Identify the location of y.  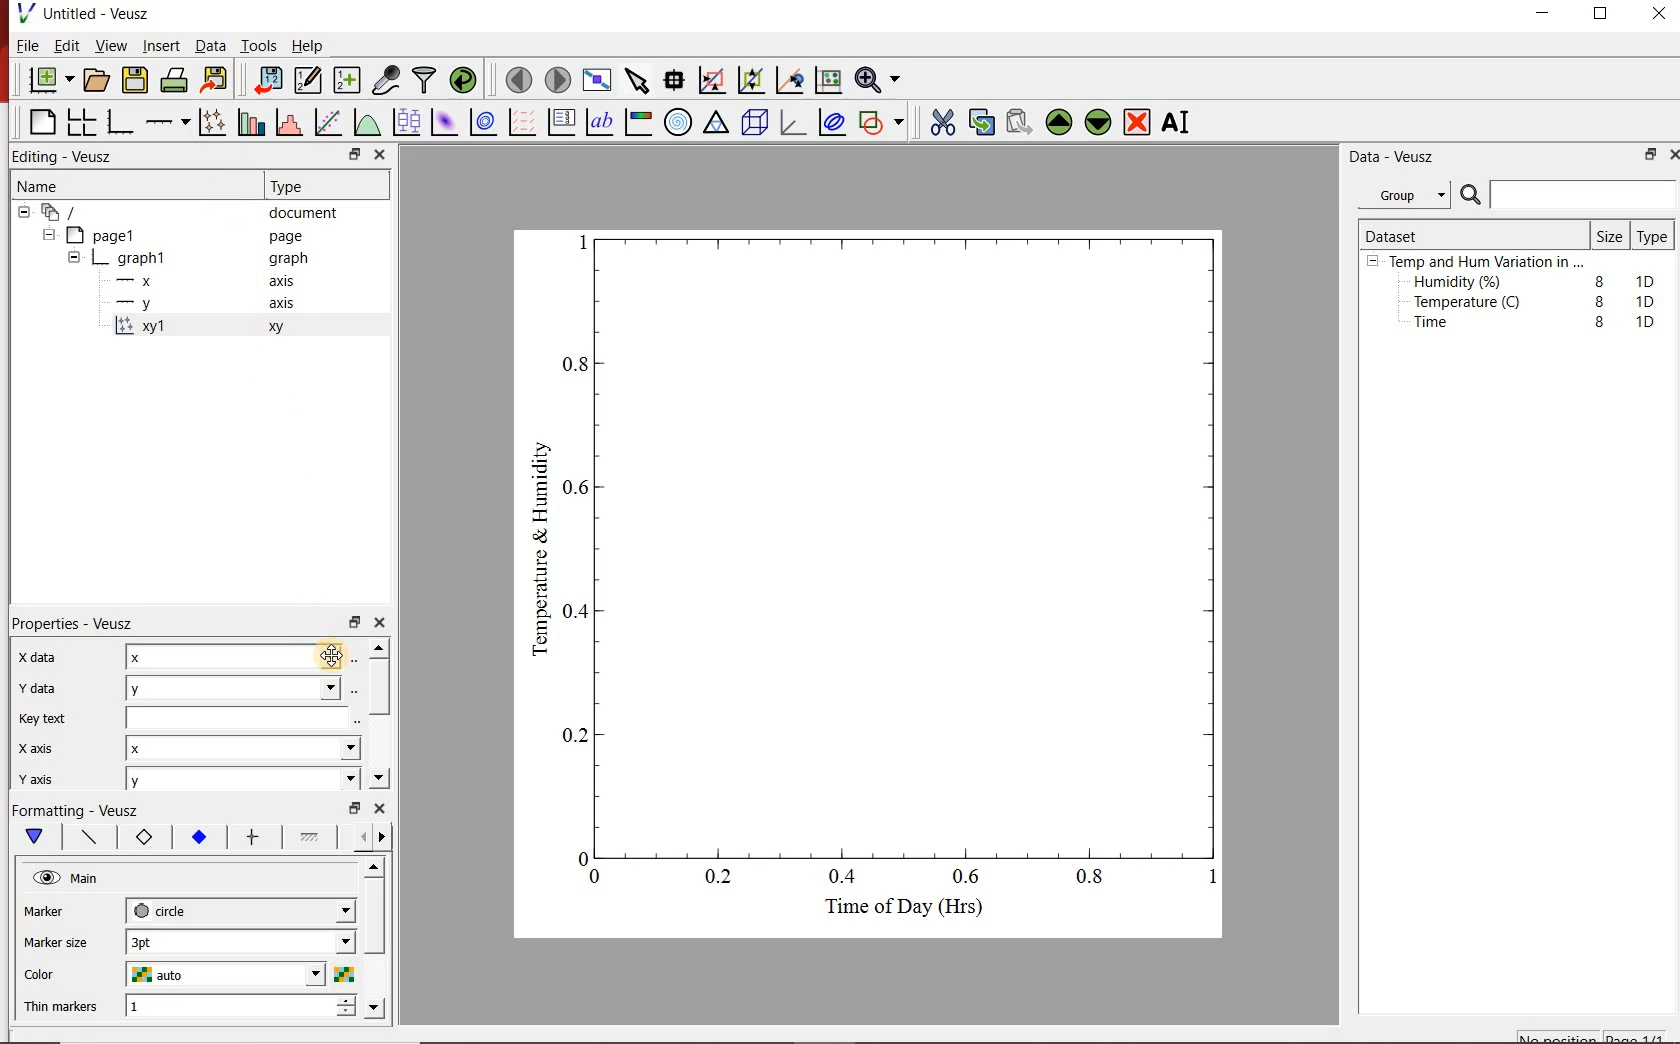
(153, 688).